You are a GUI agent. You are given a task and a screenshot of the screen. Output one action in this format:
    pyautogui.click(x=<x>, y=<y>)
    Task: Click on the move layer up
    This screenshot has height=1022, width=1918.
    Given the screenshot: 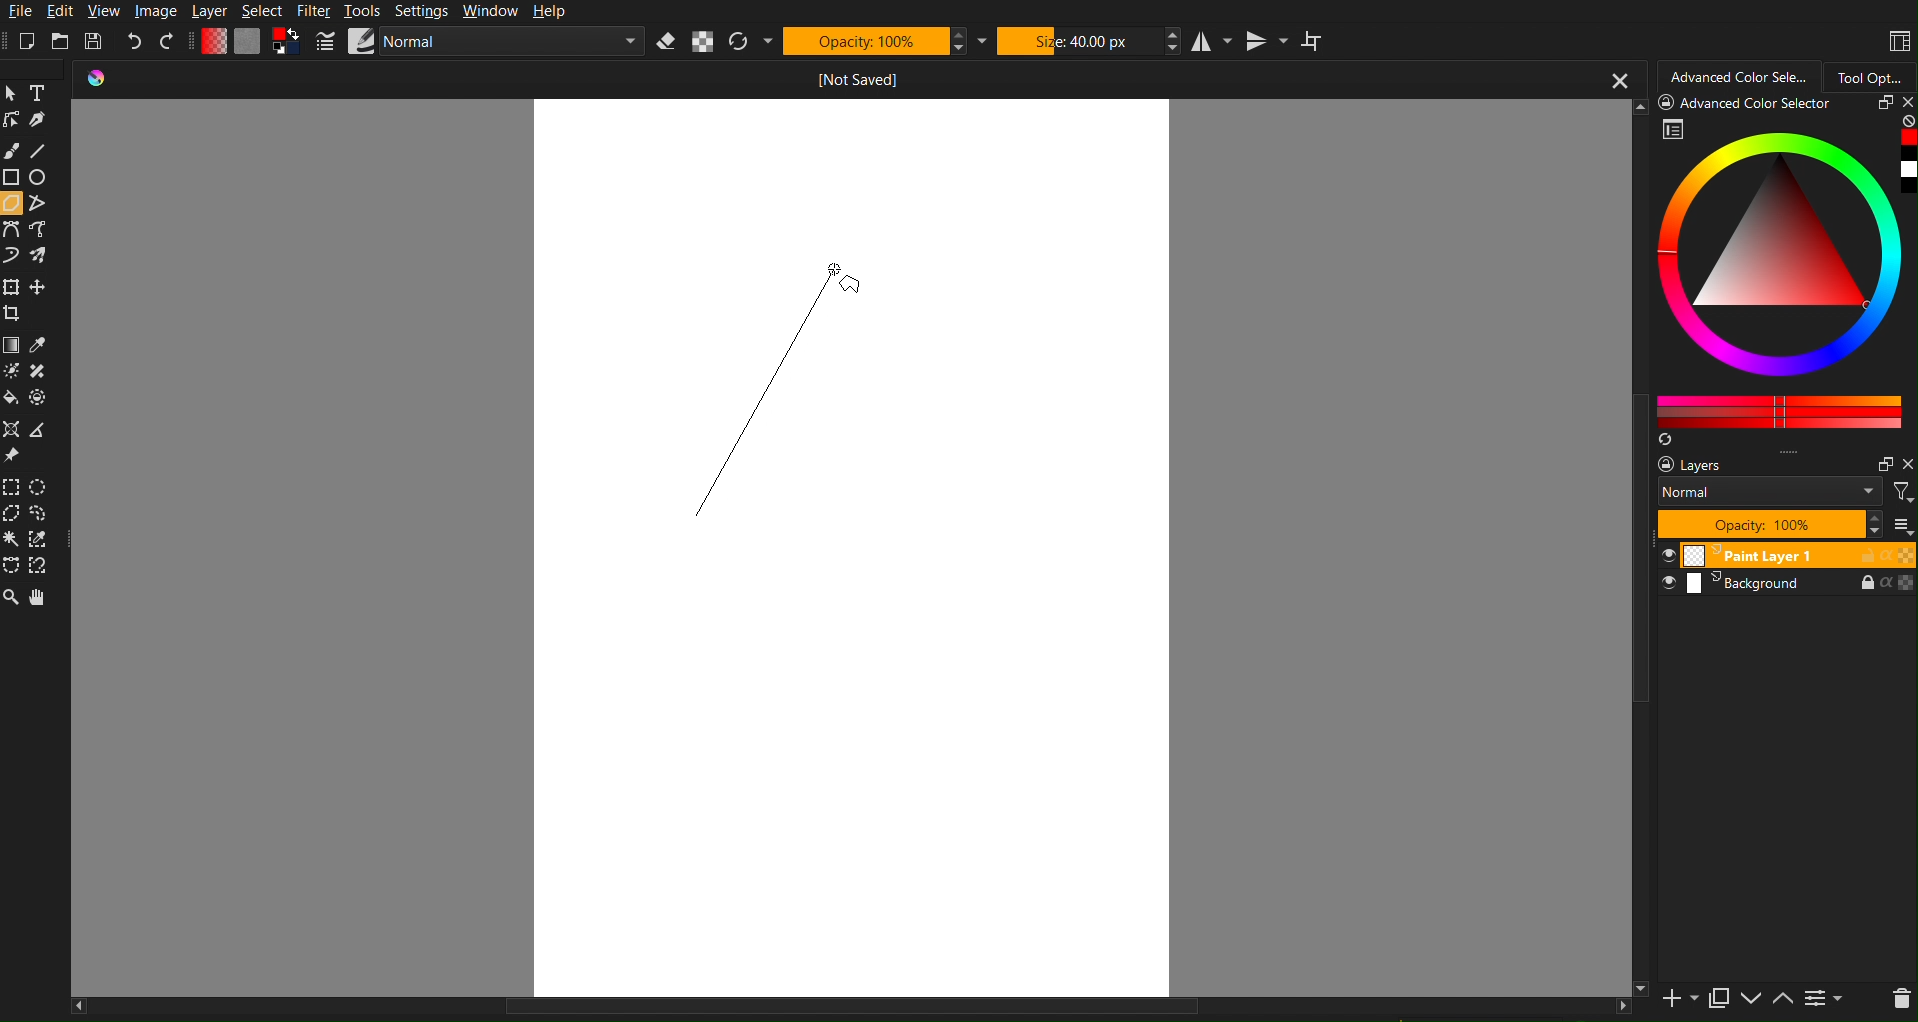 What is the action you would take?
    pyautogui.click(x=1784, y=1000)
    